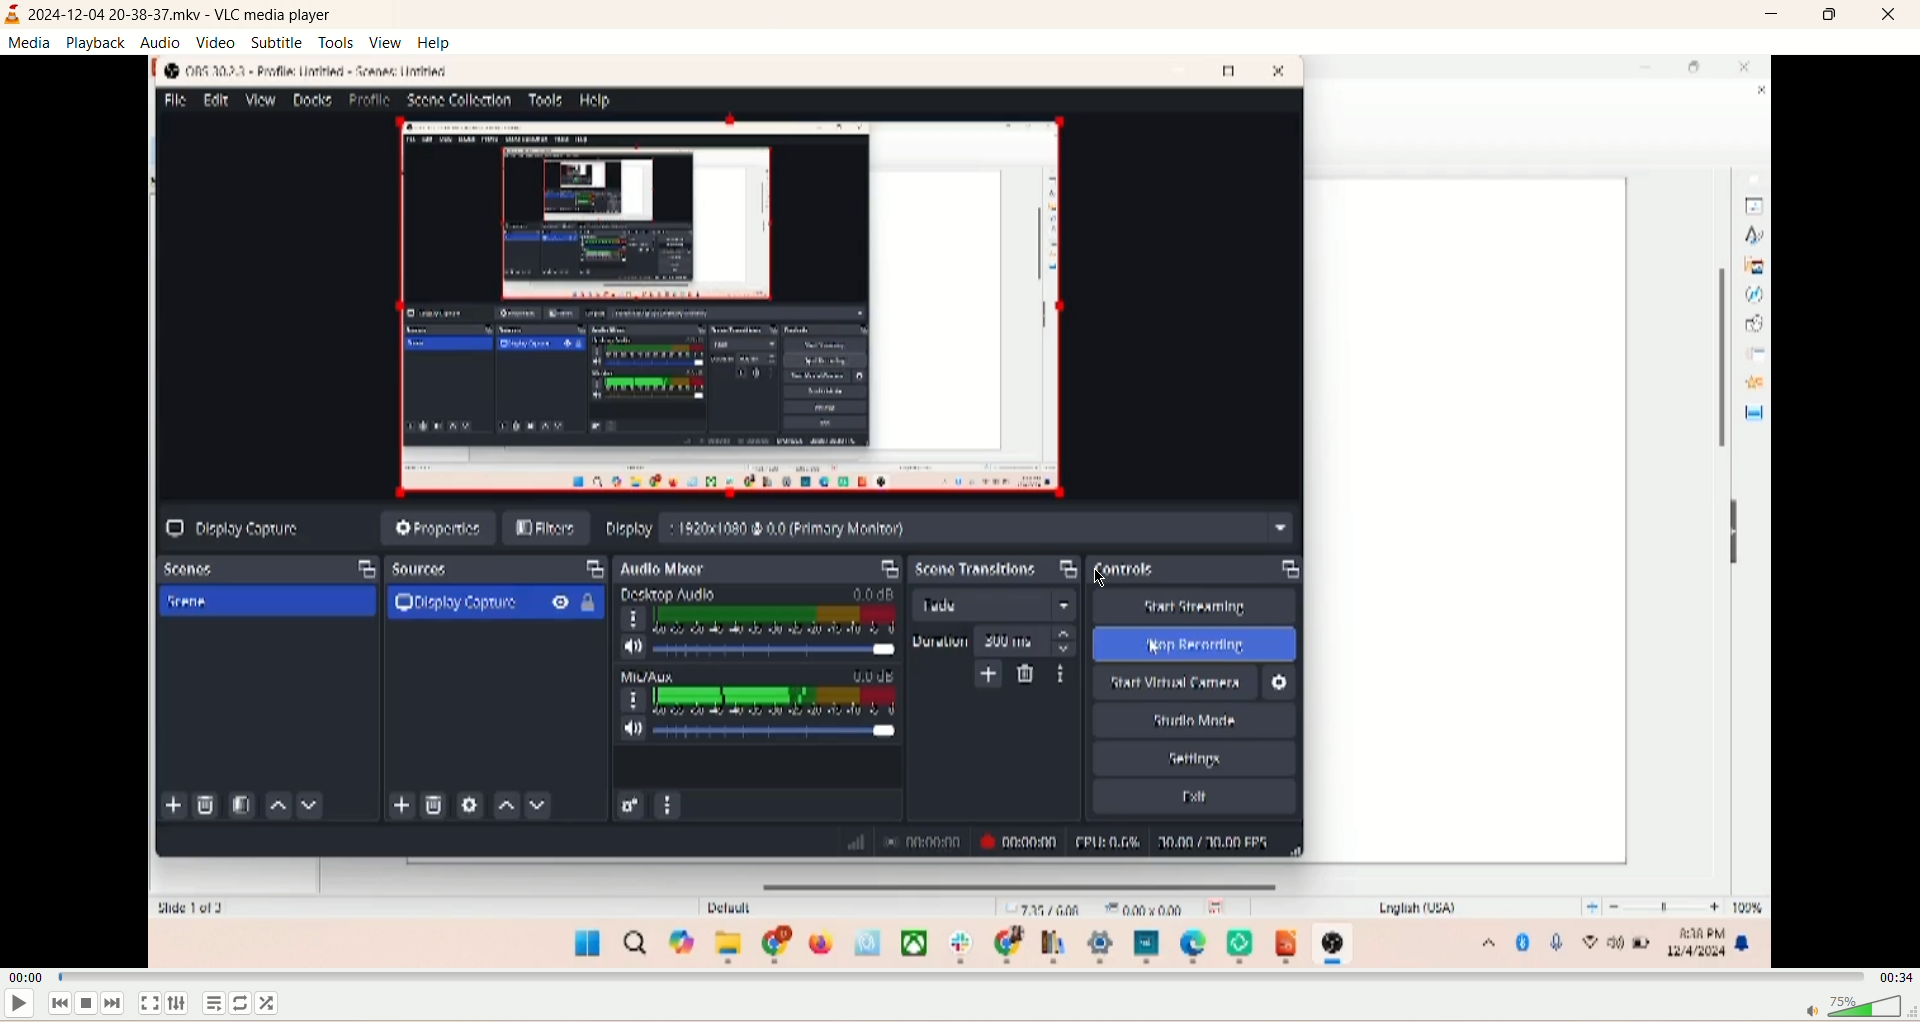  Describe the element at coordinates (958, 977) in the screenshot. I see `progress bar` at that location.